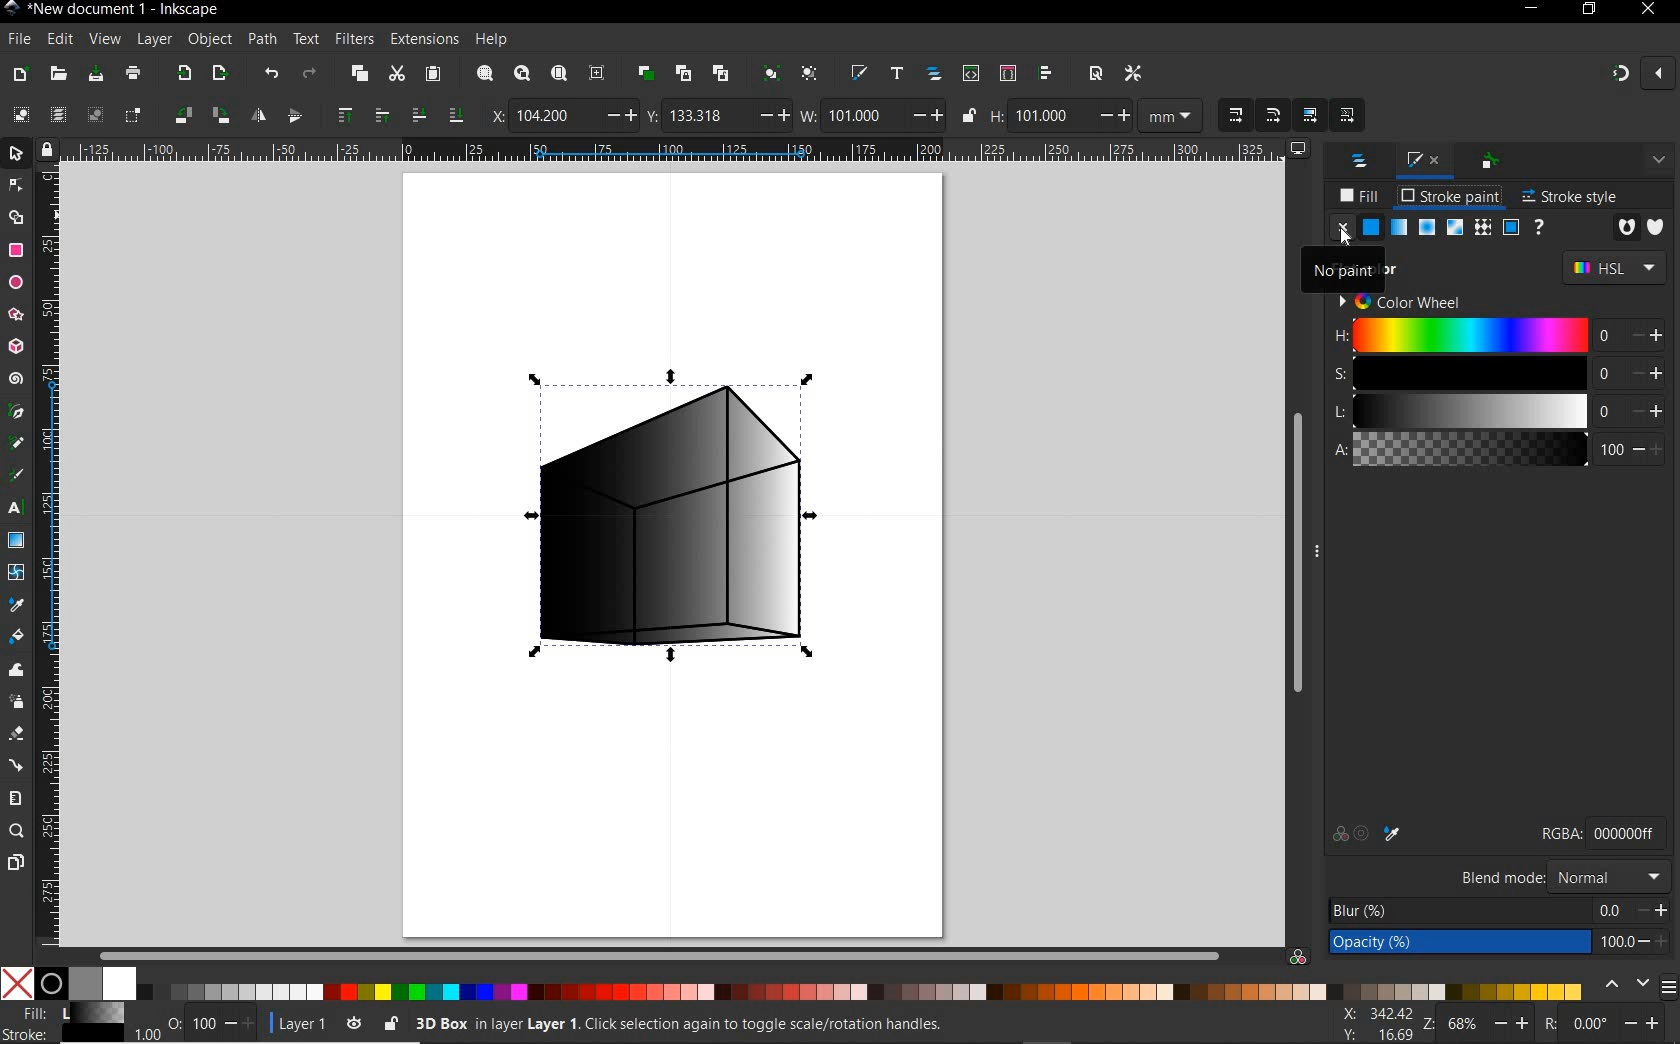 Image resolution: width=1680 pixels, height=1044 pixels. I want to click on OPEN XML EDITOR, so click(973, 72).